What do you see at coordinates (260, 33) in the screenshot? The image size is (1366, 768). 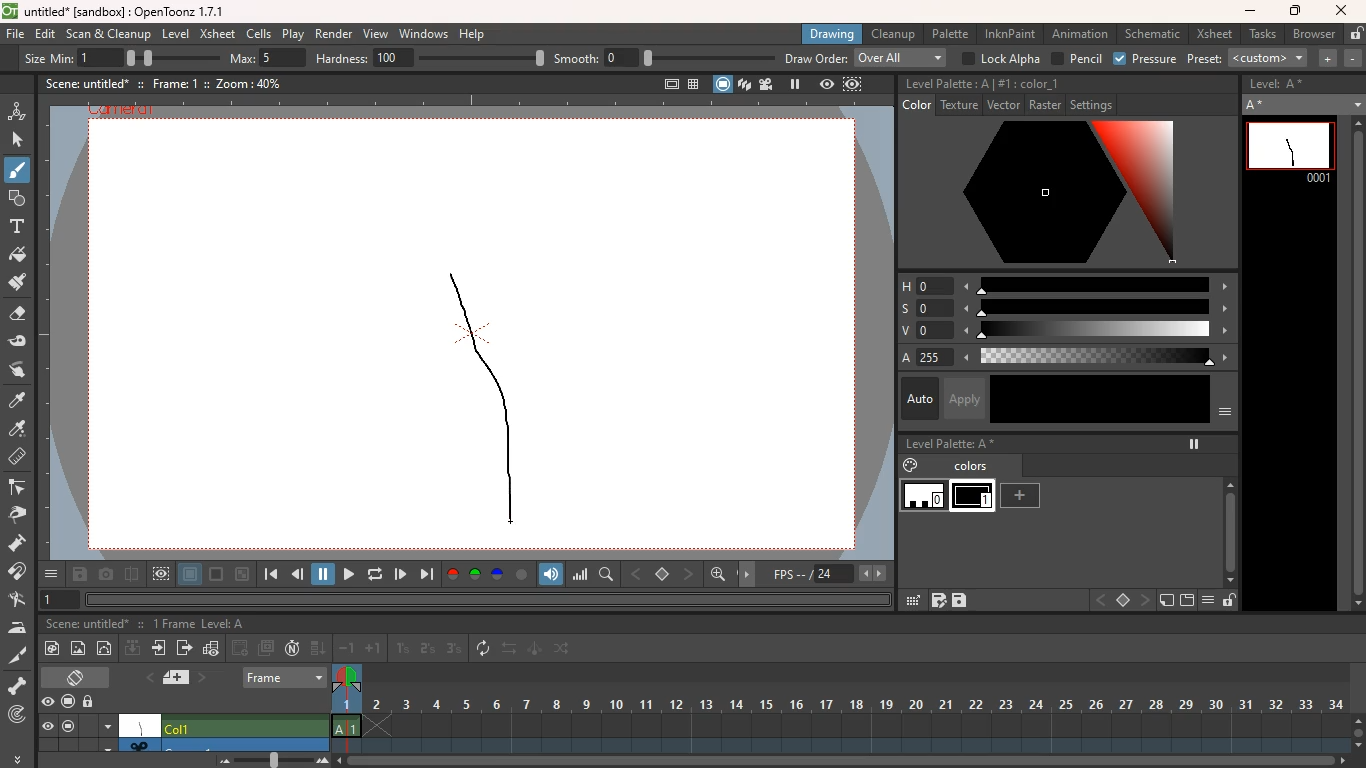 I see `cells` at bounding box center [260, 33].